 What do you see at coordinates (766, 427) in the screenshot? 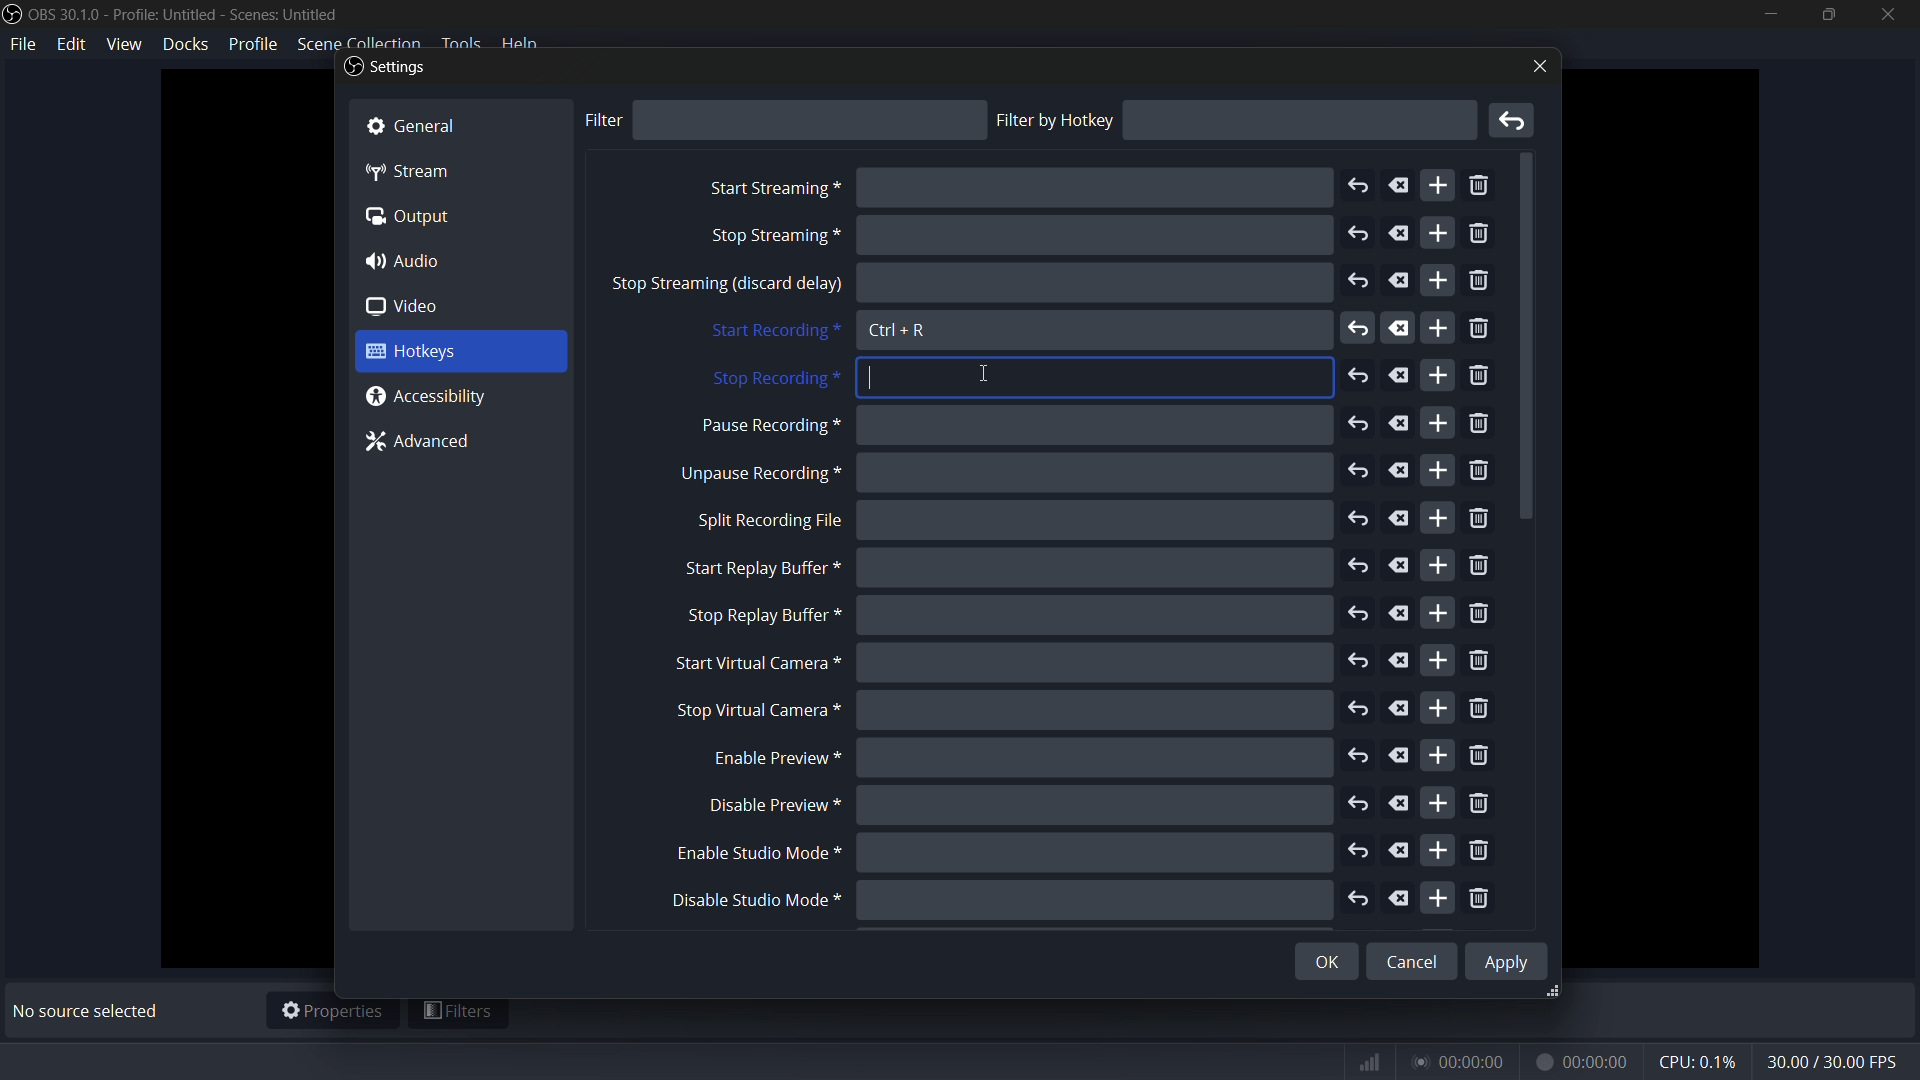
I see `pause recording` at bounding box center [766, 427].